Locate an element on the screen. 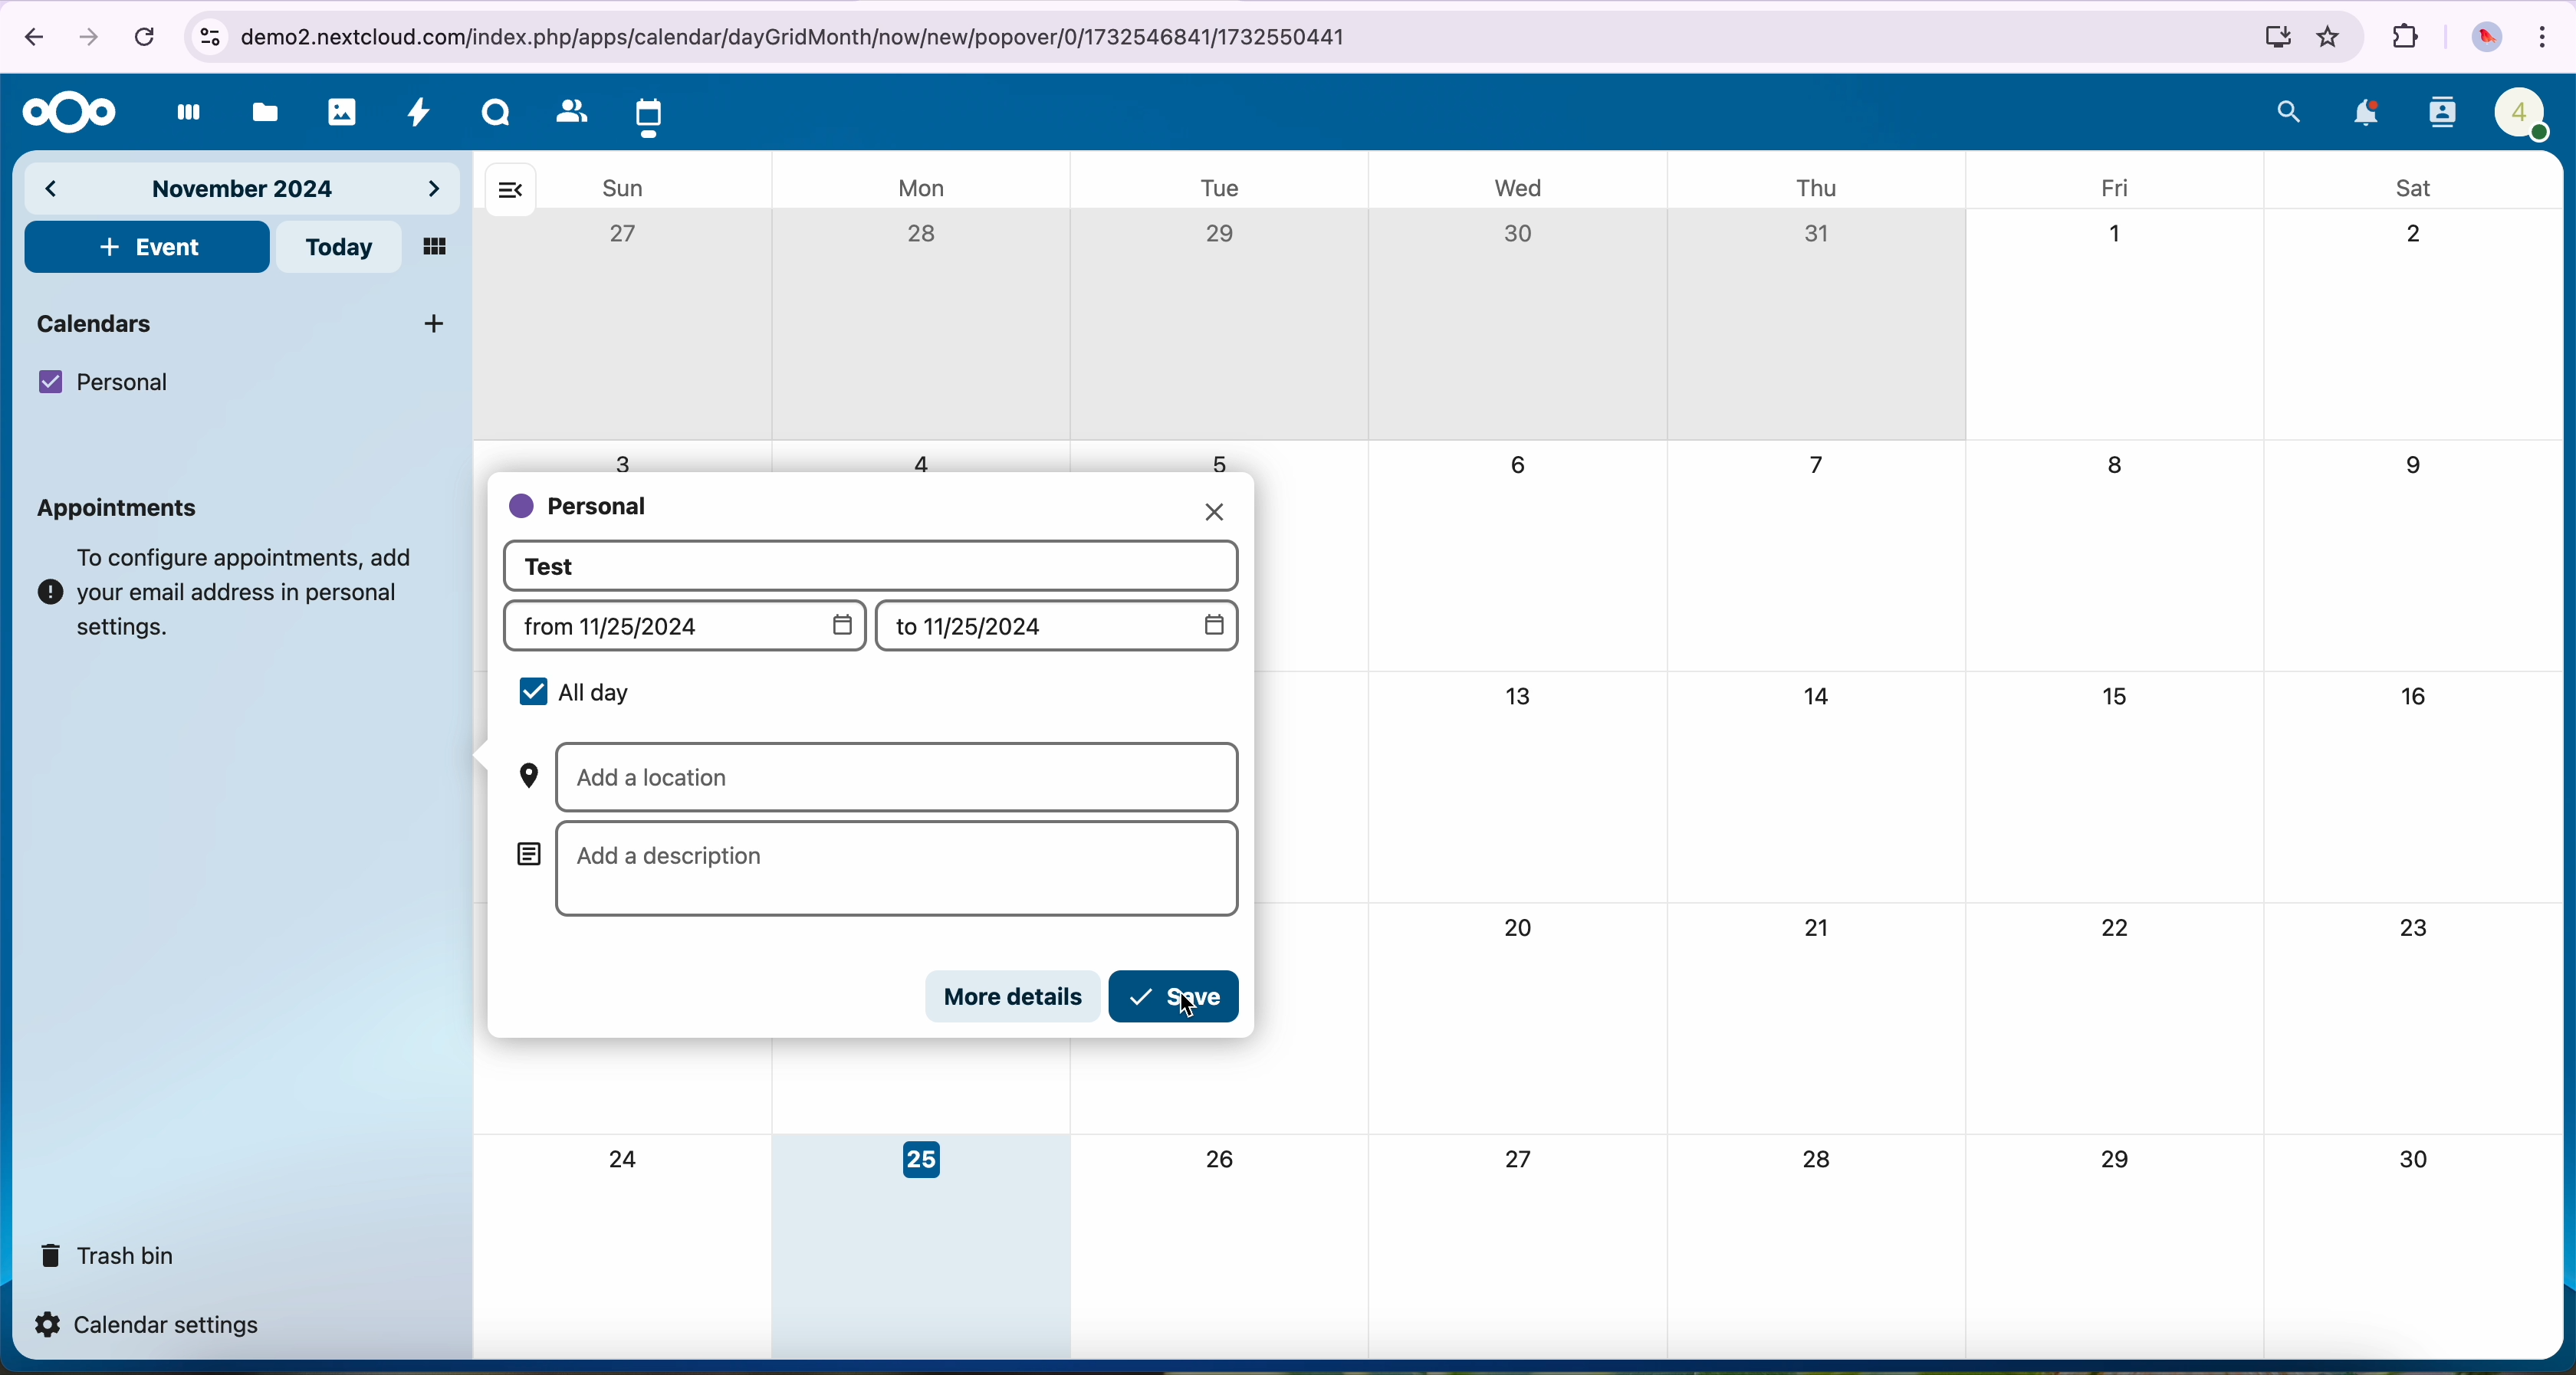  31 is located at coordinates (1816, 236).